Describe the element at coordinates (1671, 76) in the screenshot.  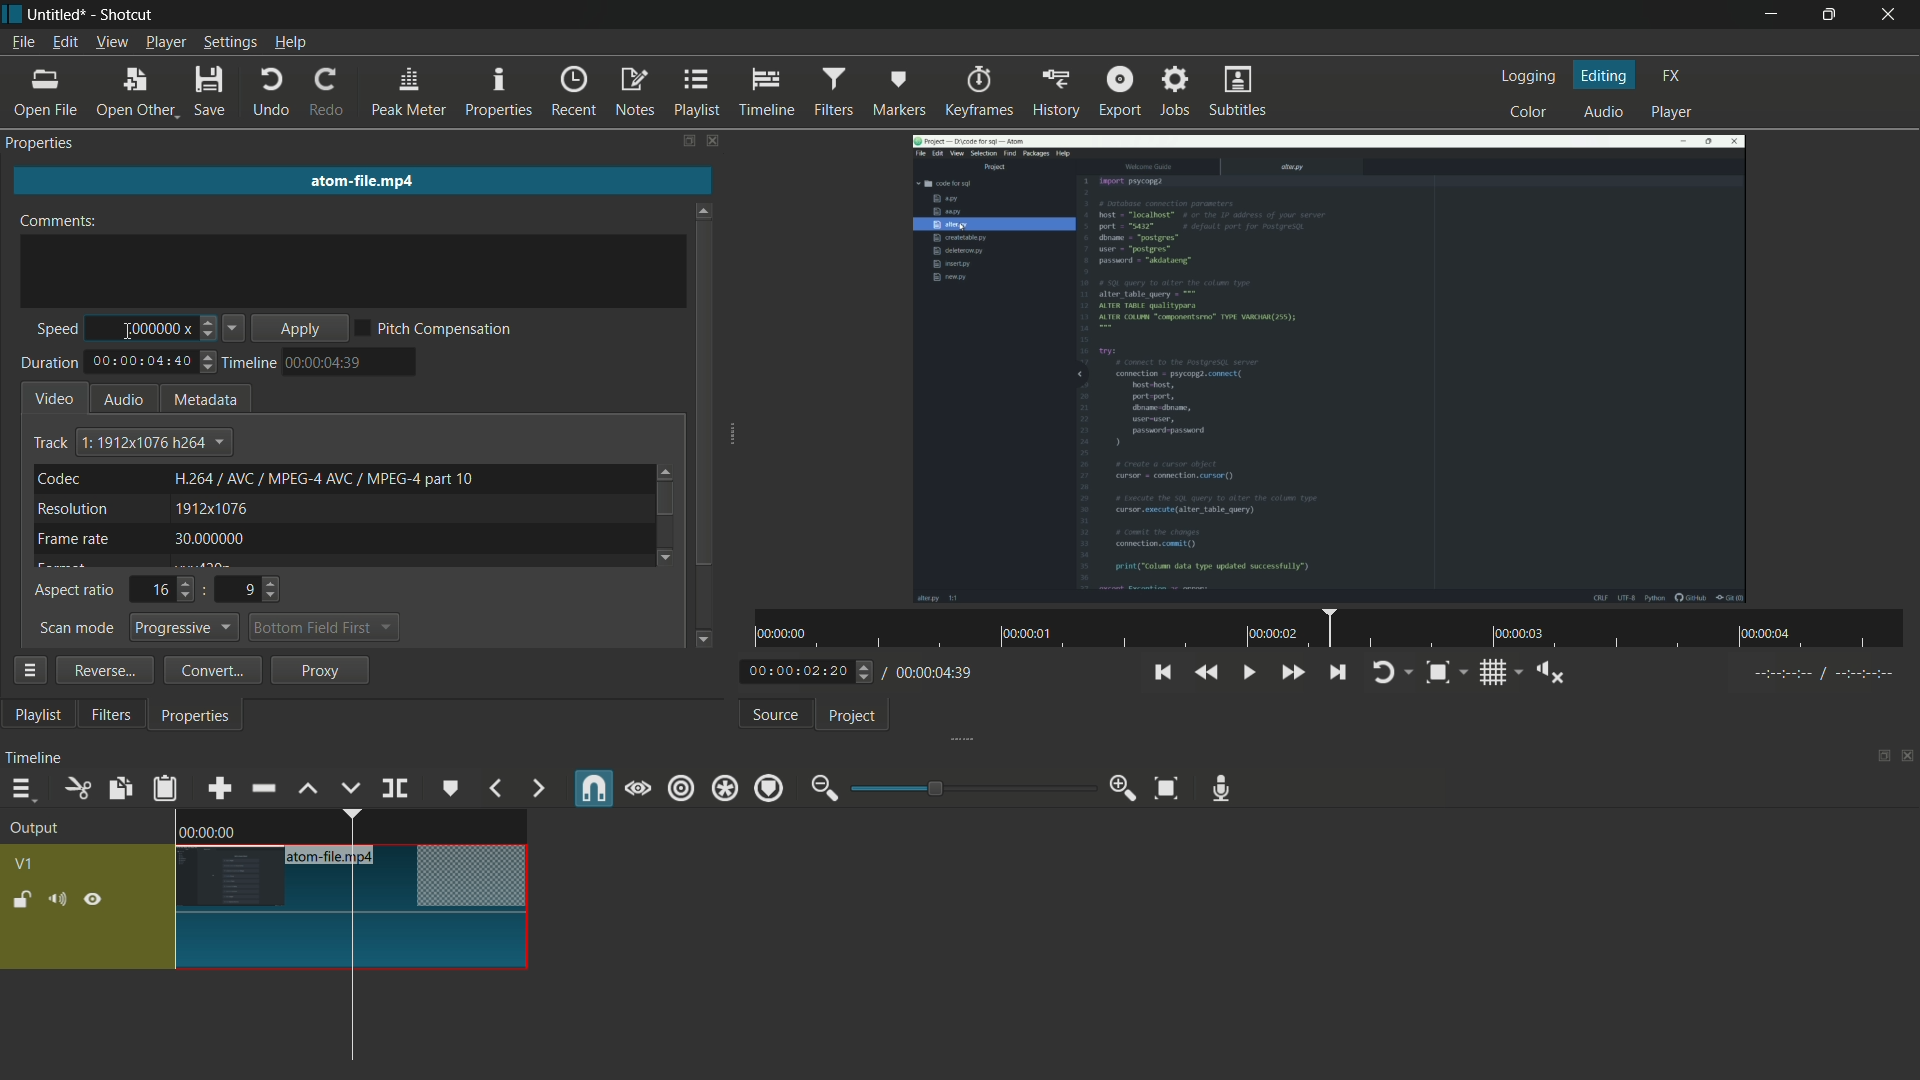
I see `fx` at that location.